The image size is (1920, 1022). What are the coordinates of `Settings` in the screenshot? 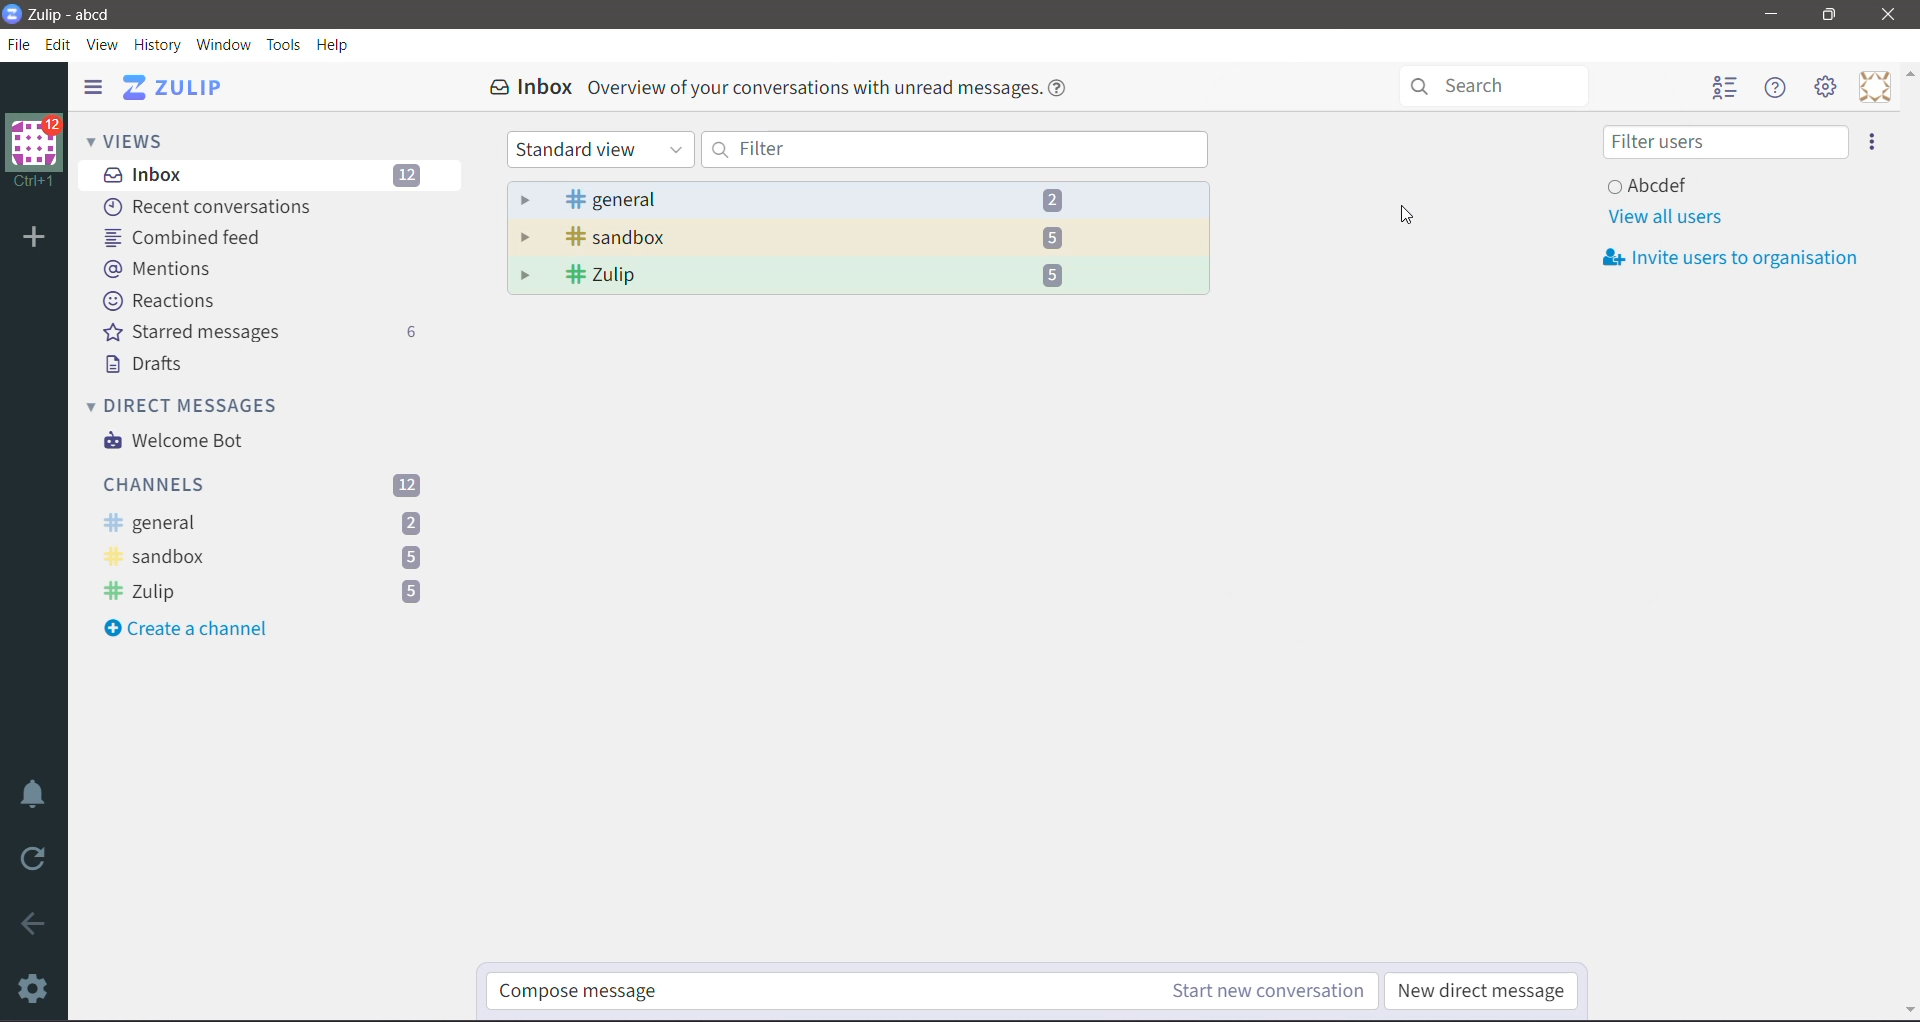 It's located at (35, 990).